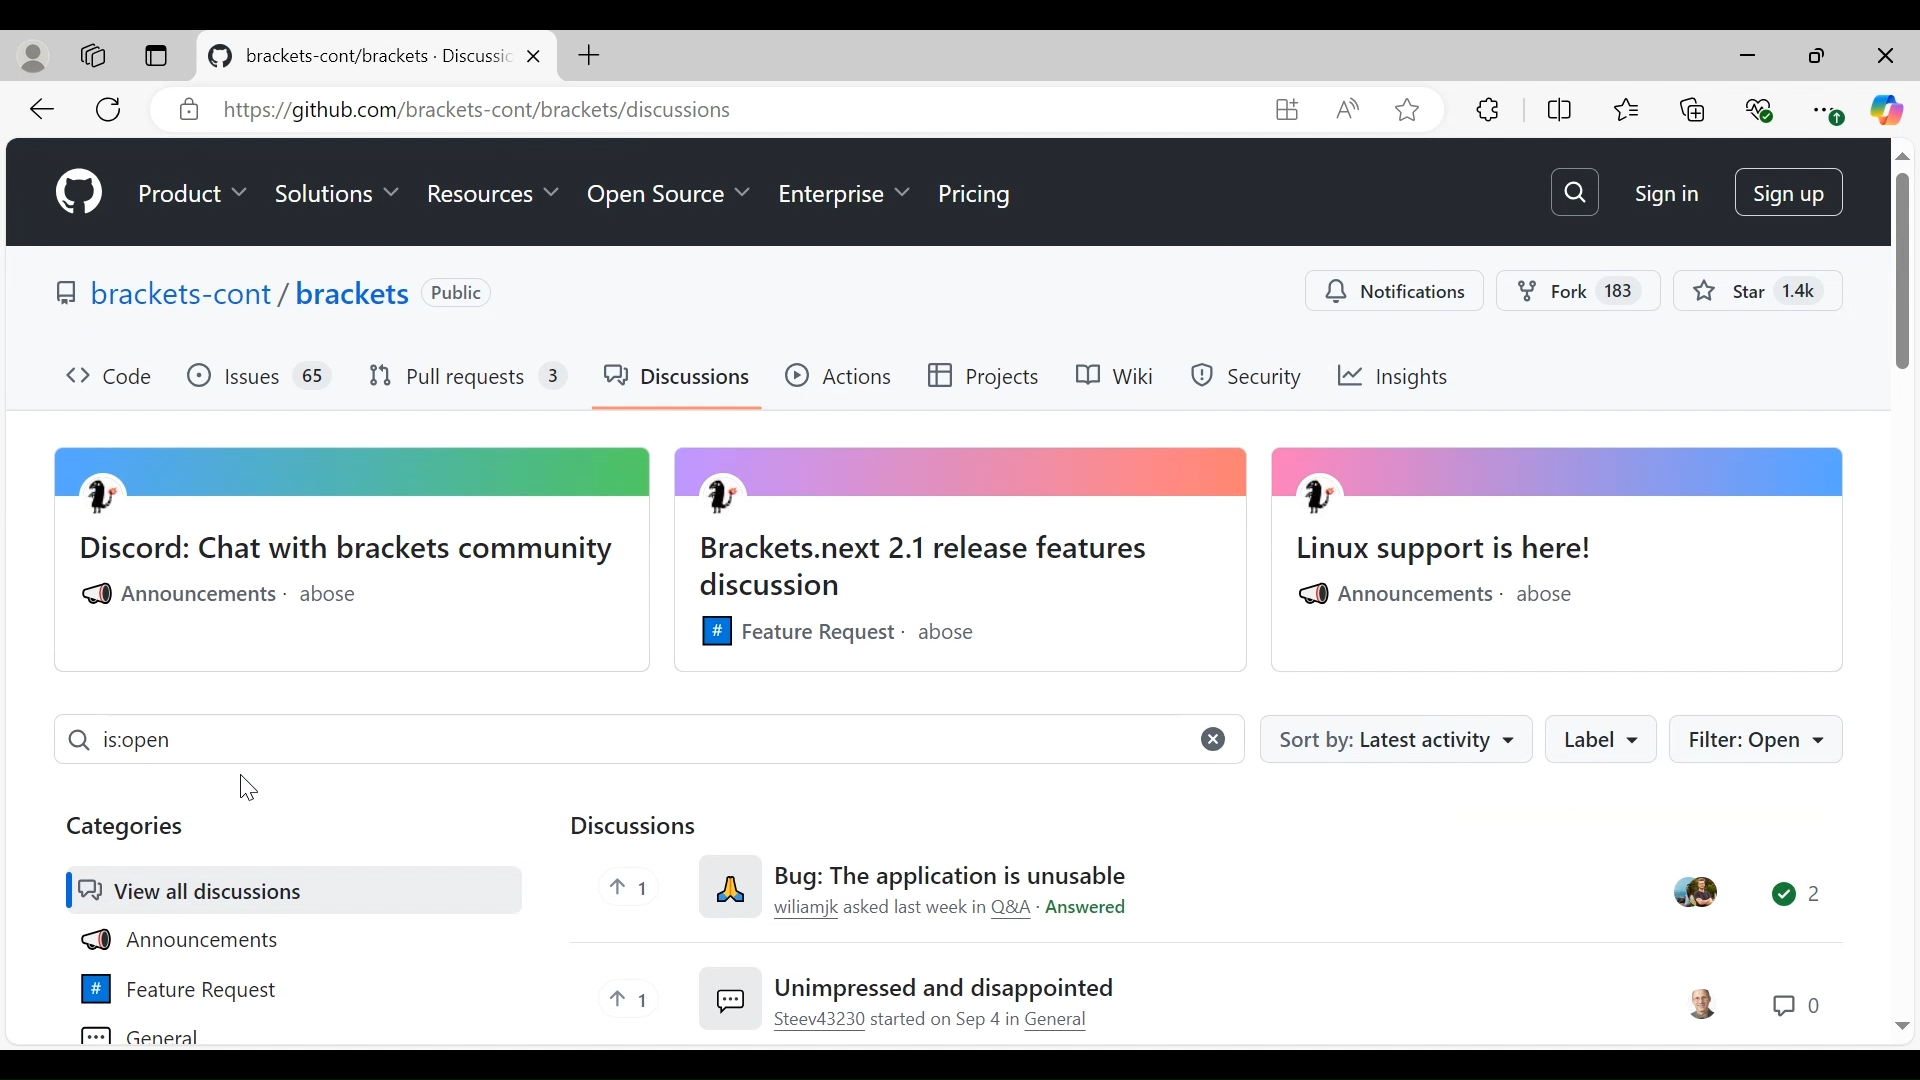 The width and height of the screenshot is (1920, 1080). Describe the element at coordinates (1409, 109) in the screenshot. I see `Add this page to favorites` at that location.